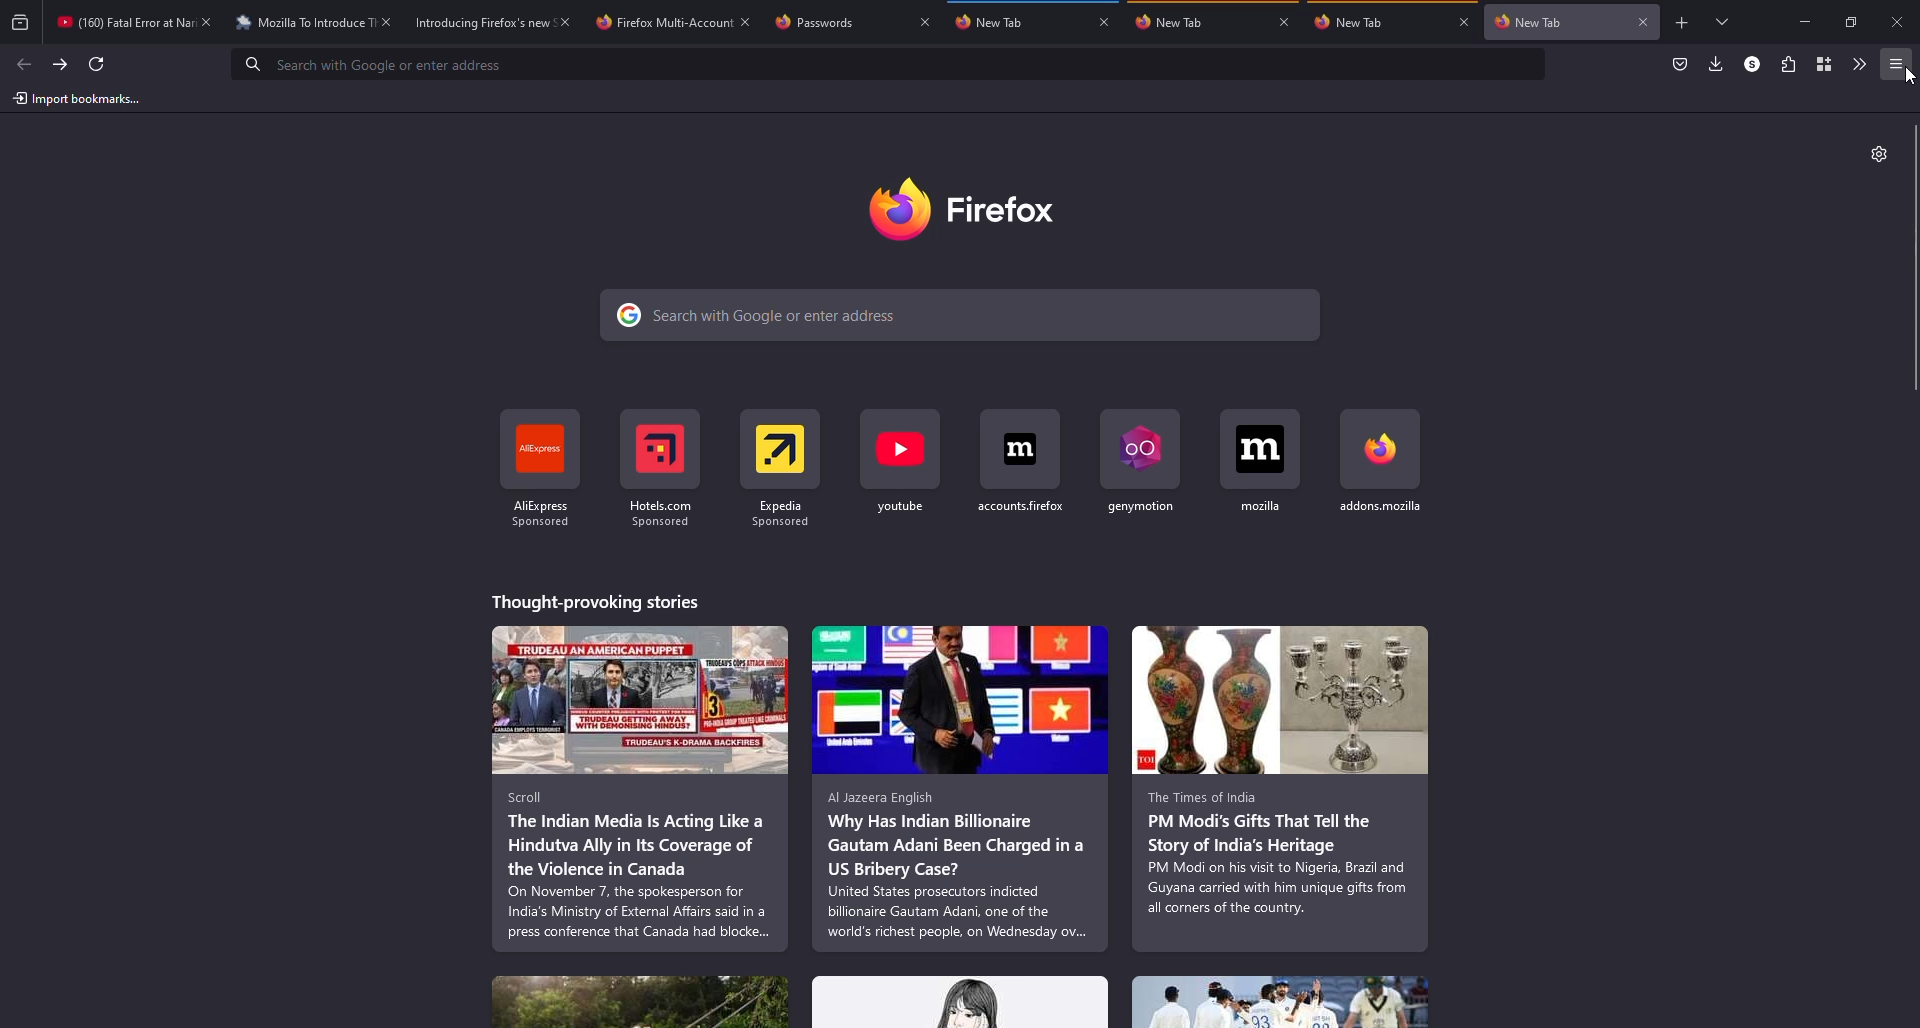 This screenshot has height=1028, width=1920. What do you see at coordinates (1752, 65) in the screenshot?
I see `account` at bounding box center [1752, 65].